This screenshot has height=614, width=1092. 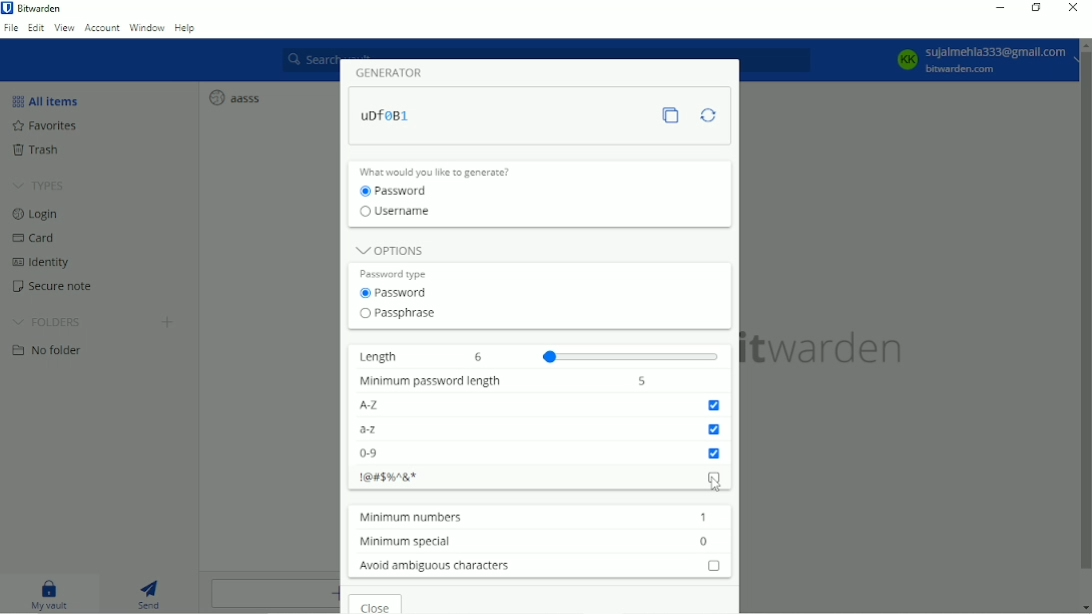 What do you see at coordinates (50, 592) in the screenshot?
I see `My vault` at bounding box center [50, 592].